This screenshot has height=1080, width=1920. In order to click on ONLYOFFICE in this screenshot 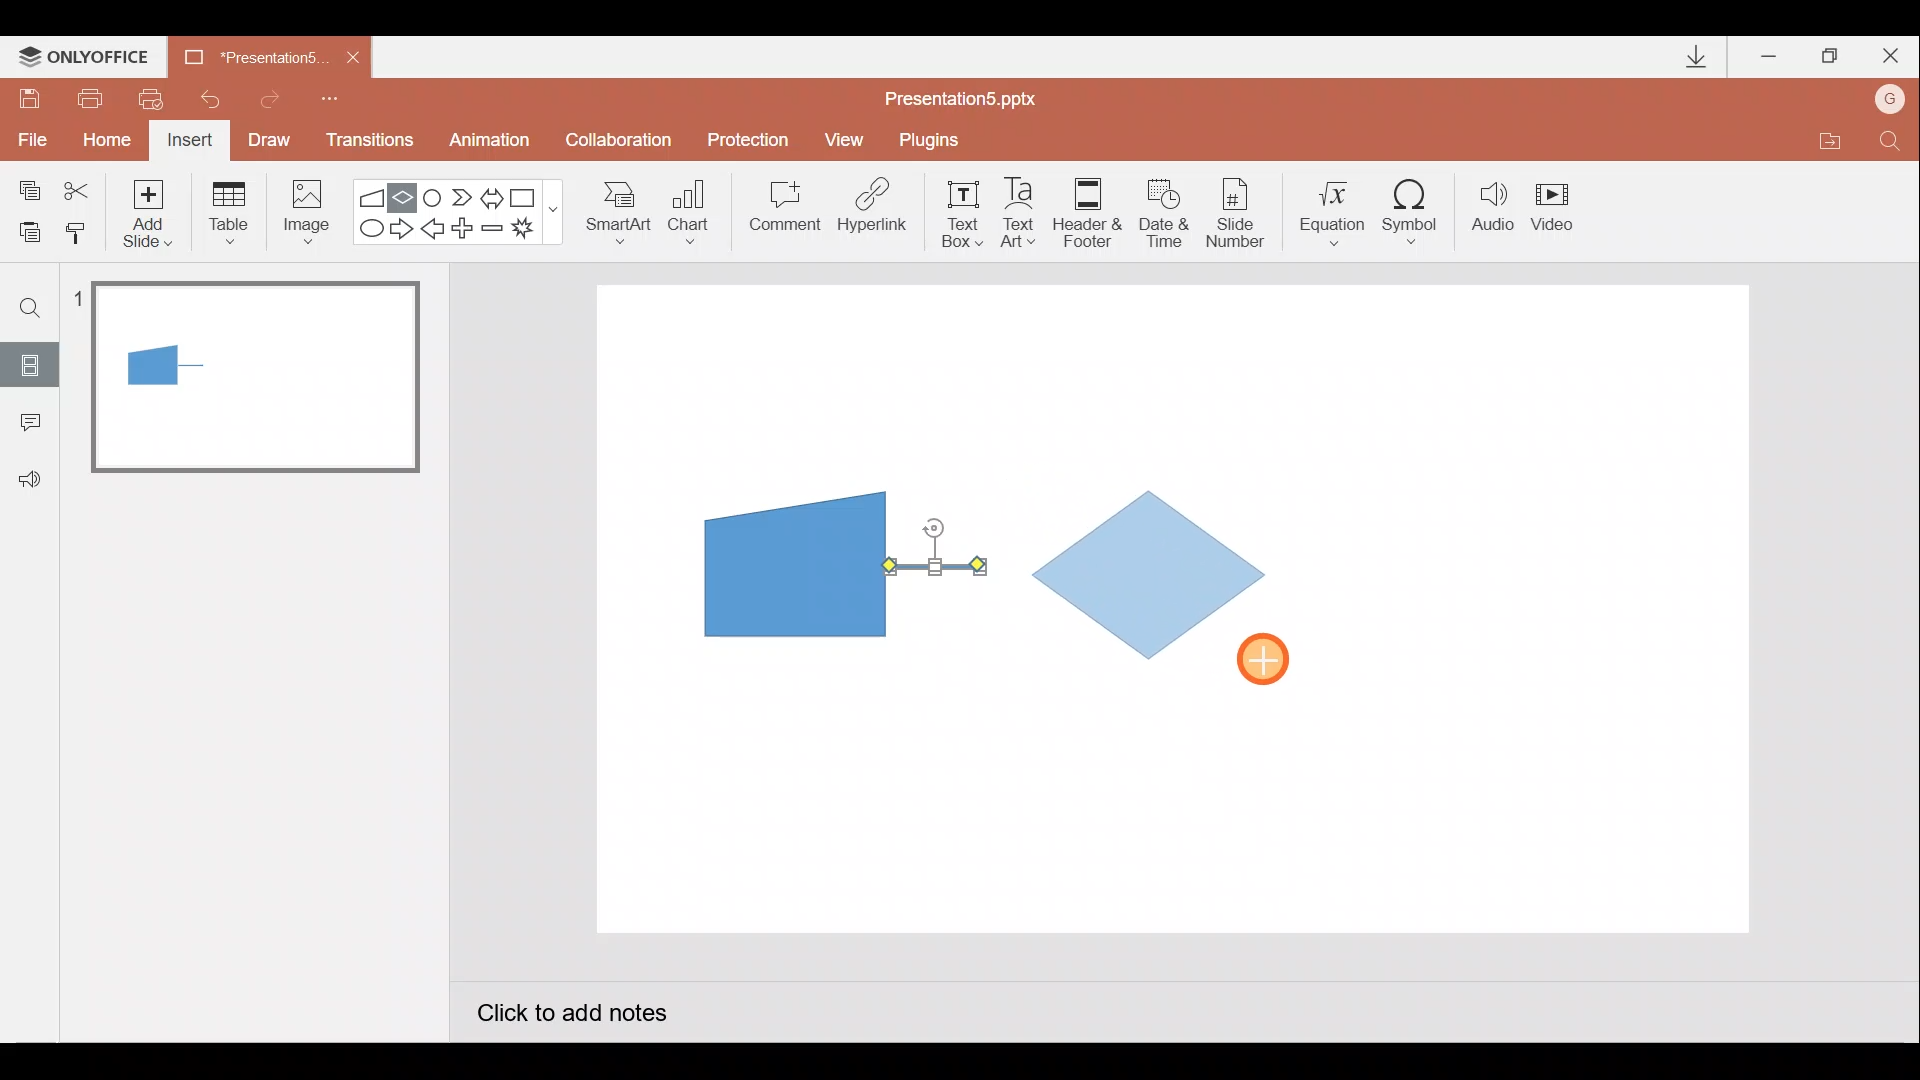, I will do `click(88, 57)`.